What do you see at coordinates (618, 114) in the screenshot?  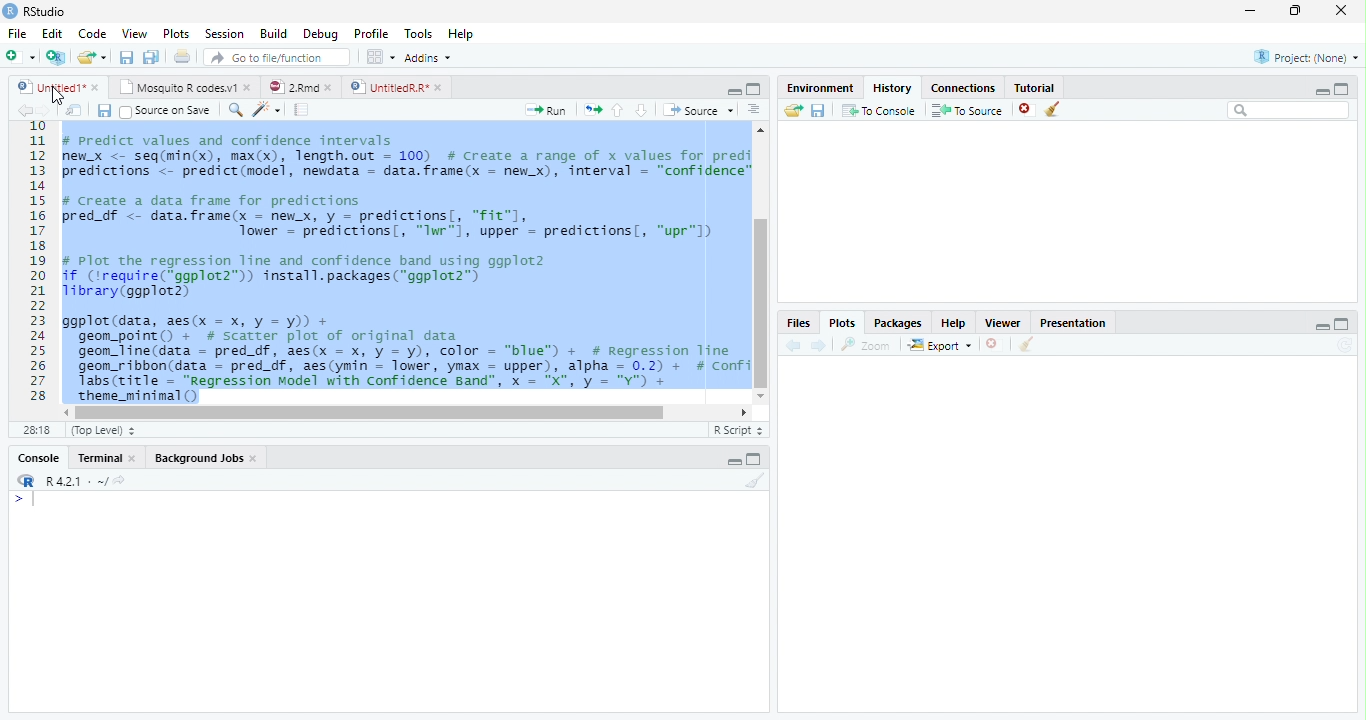 I see `Go to the previous section/chunk` at bounding box center [618, 114].